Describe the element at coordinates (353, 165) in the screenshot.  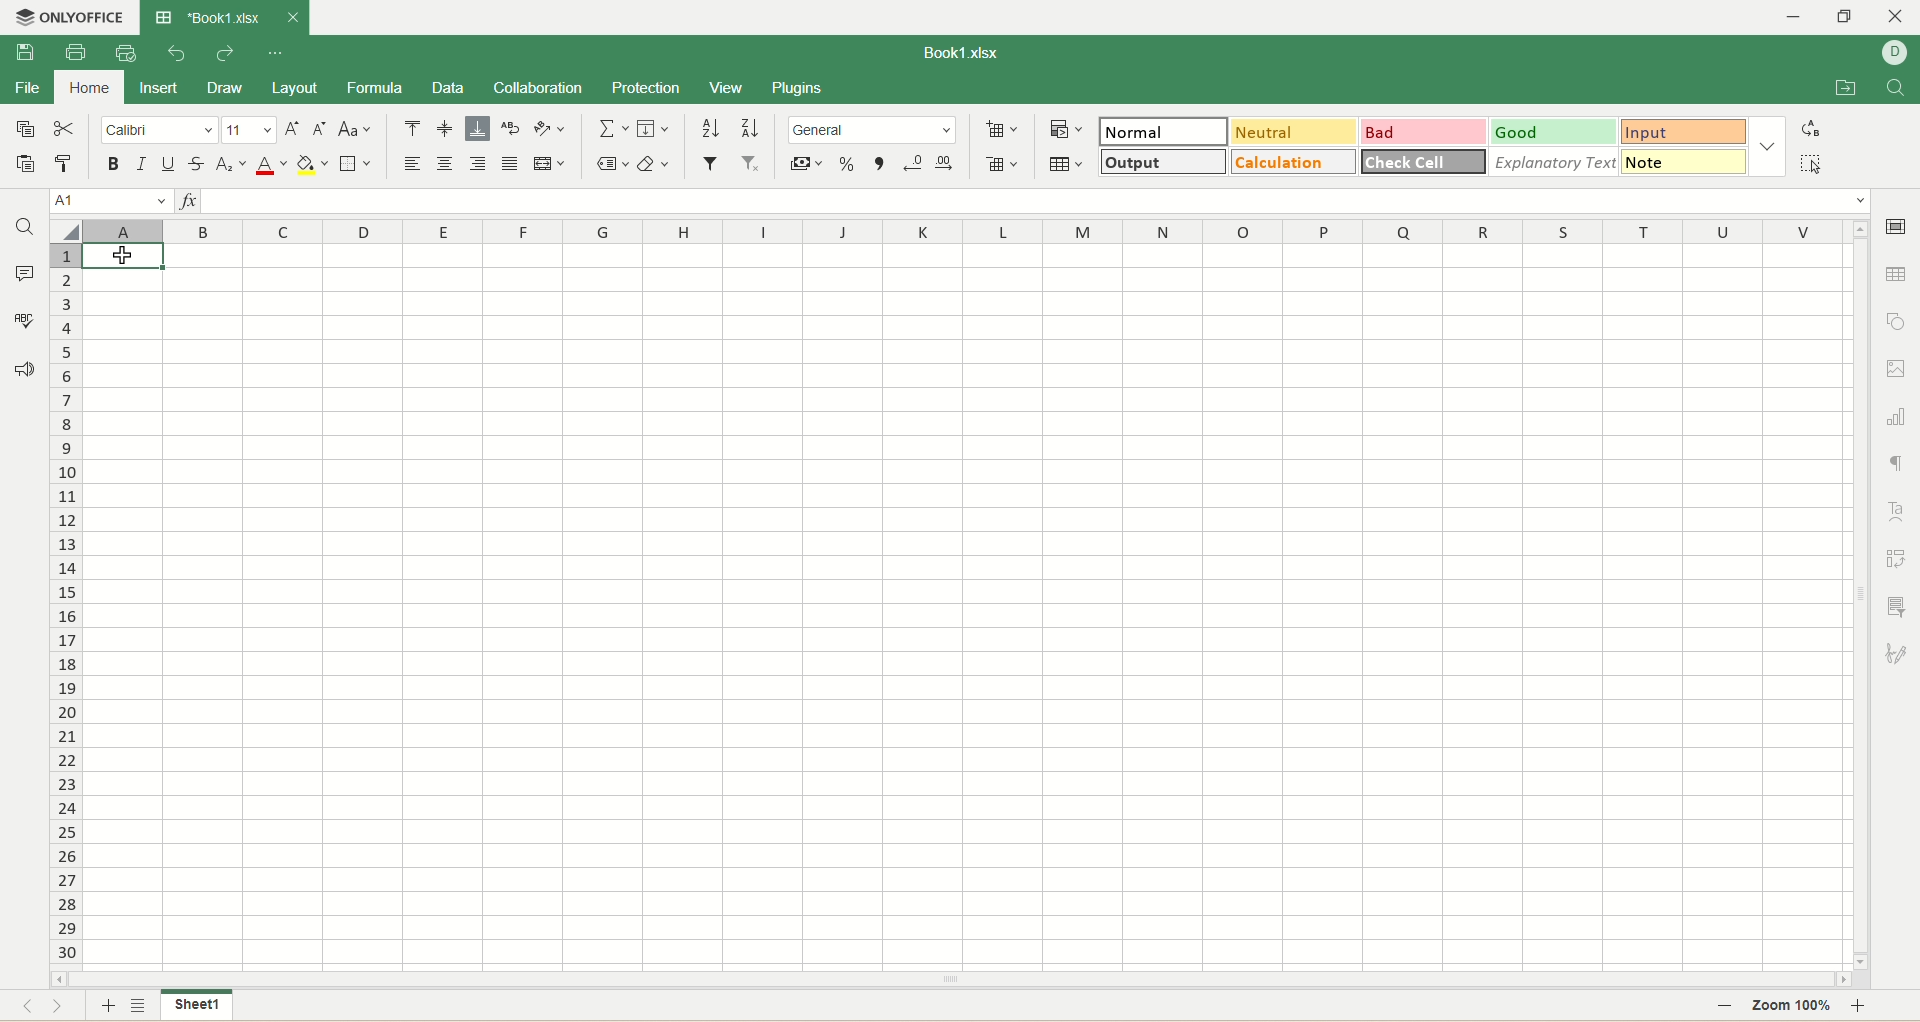
I see `border` at that location.